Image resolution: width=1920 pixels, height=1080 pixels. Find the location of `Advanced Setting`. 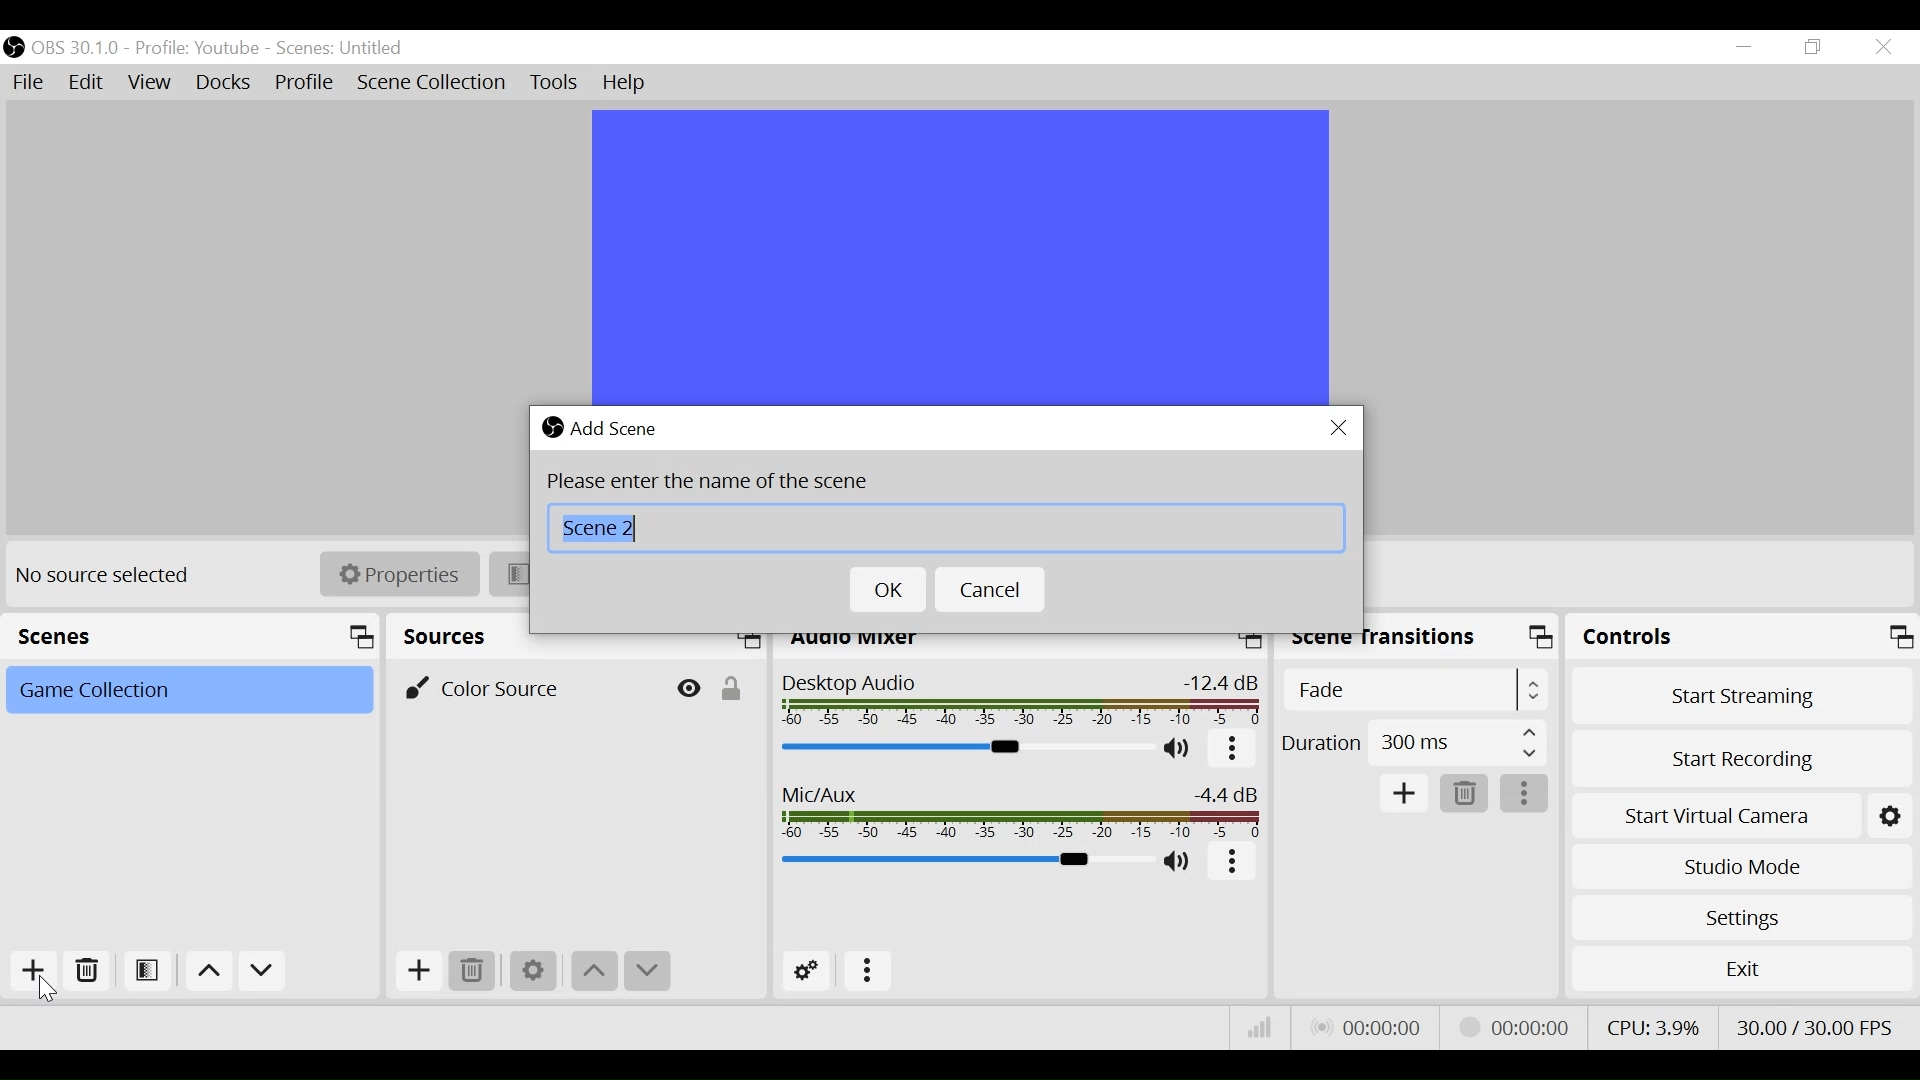

Advanced Setting is located at coordinates (807, 971).